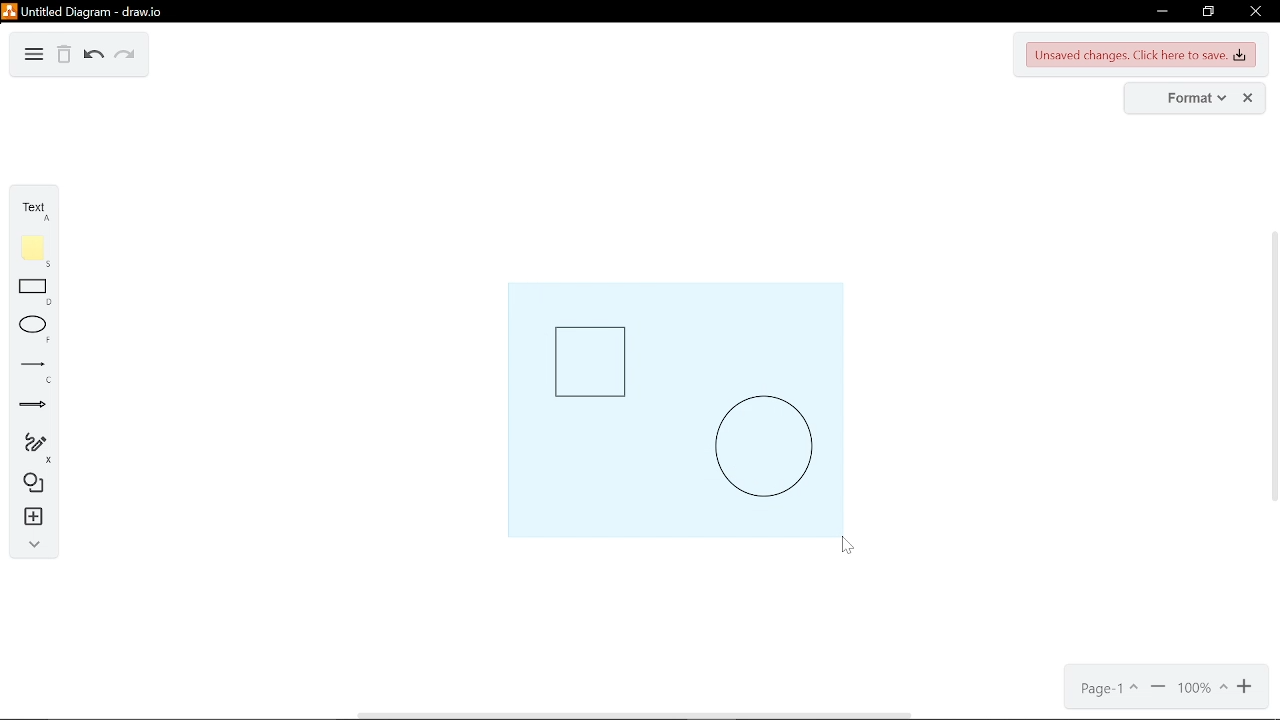 The width and height of the screenshot is (1280, 720). I want to click on format, so click(1184, 98).